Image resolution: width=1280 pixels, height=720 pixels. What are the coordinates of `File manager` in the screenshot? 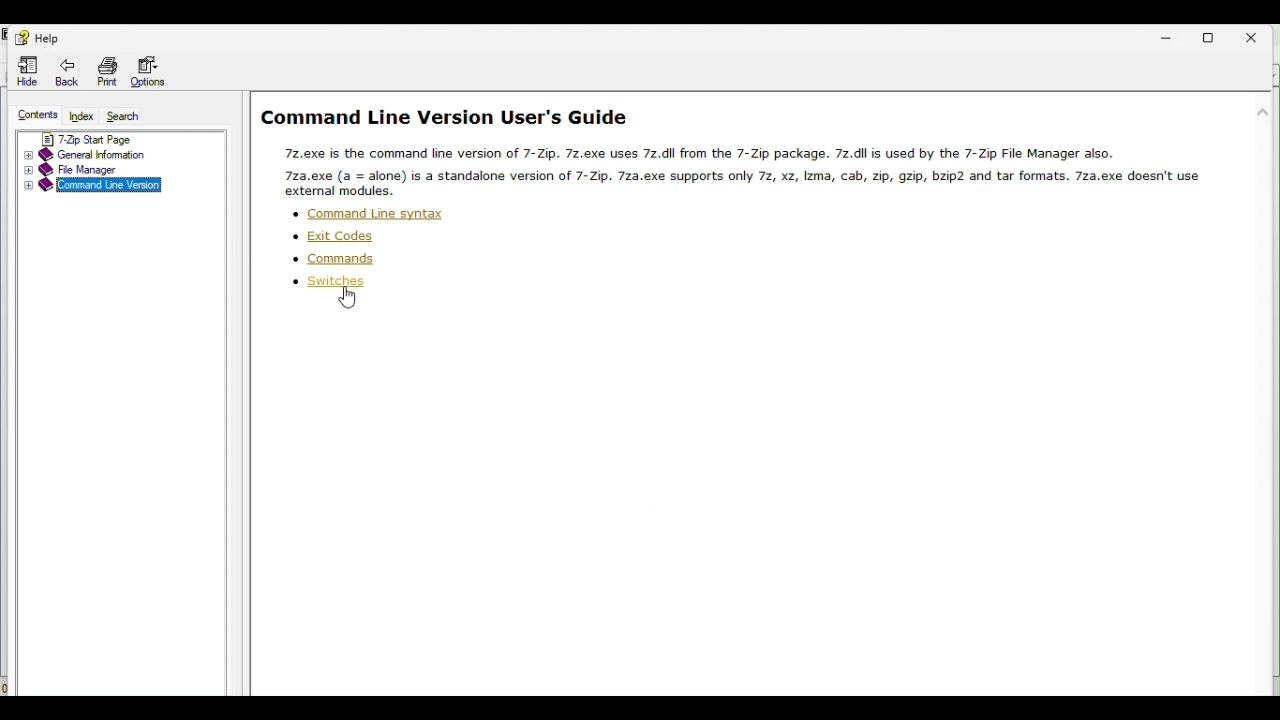 It's located at (120, 169).